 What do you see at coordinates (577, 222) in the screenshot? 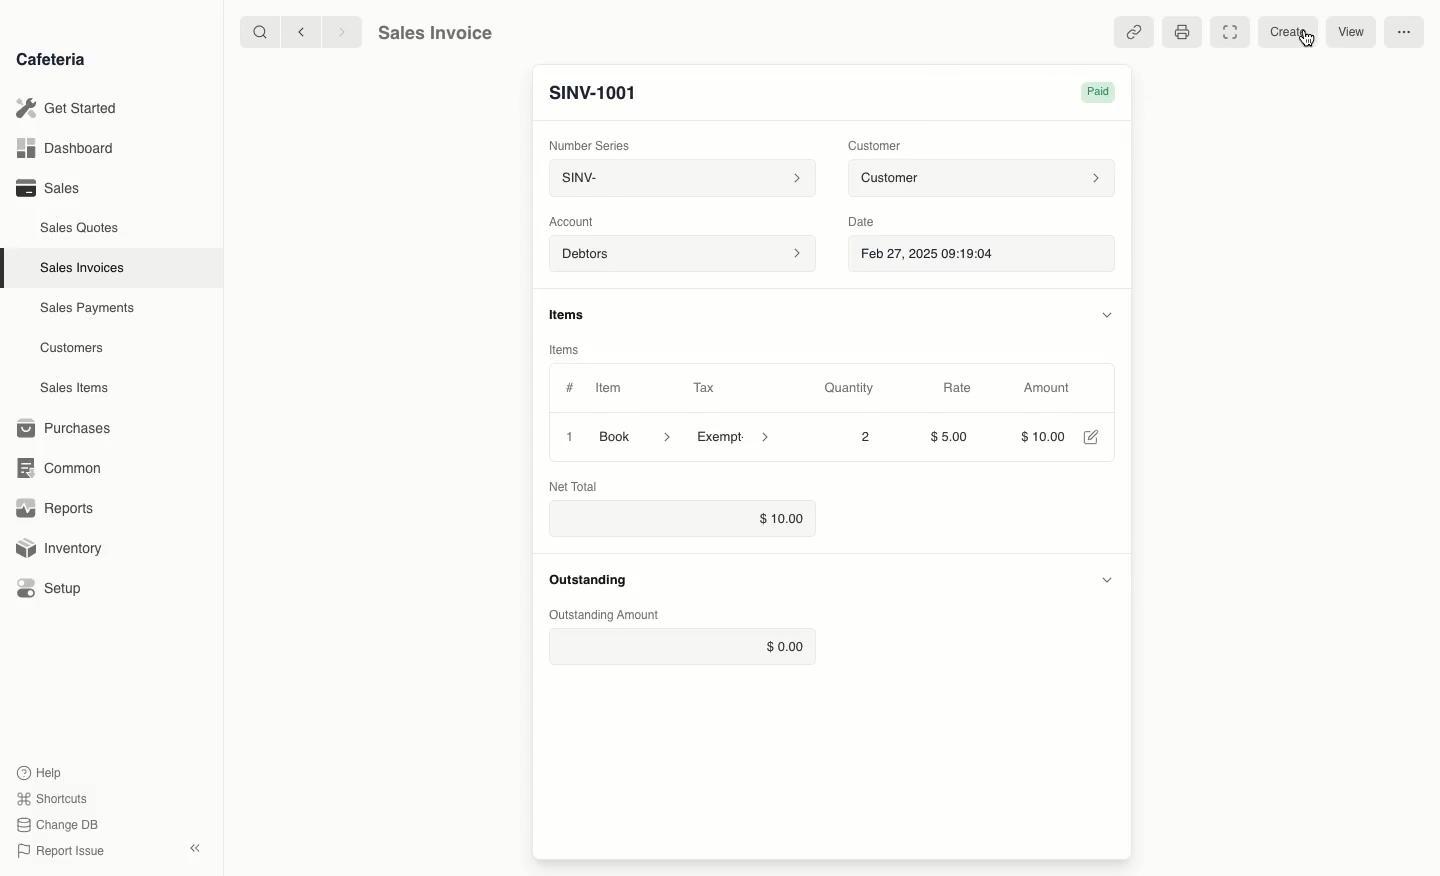
I see `Account` at bounding box center [577, 222].